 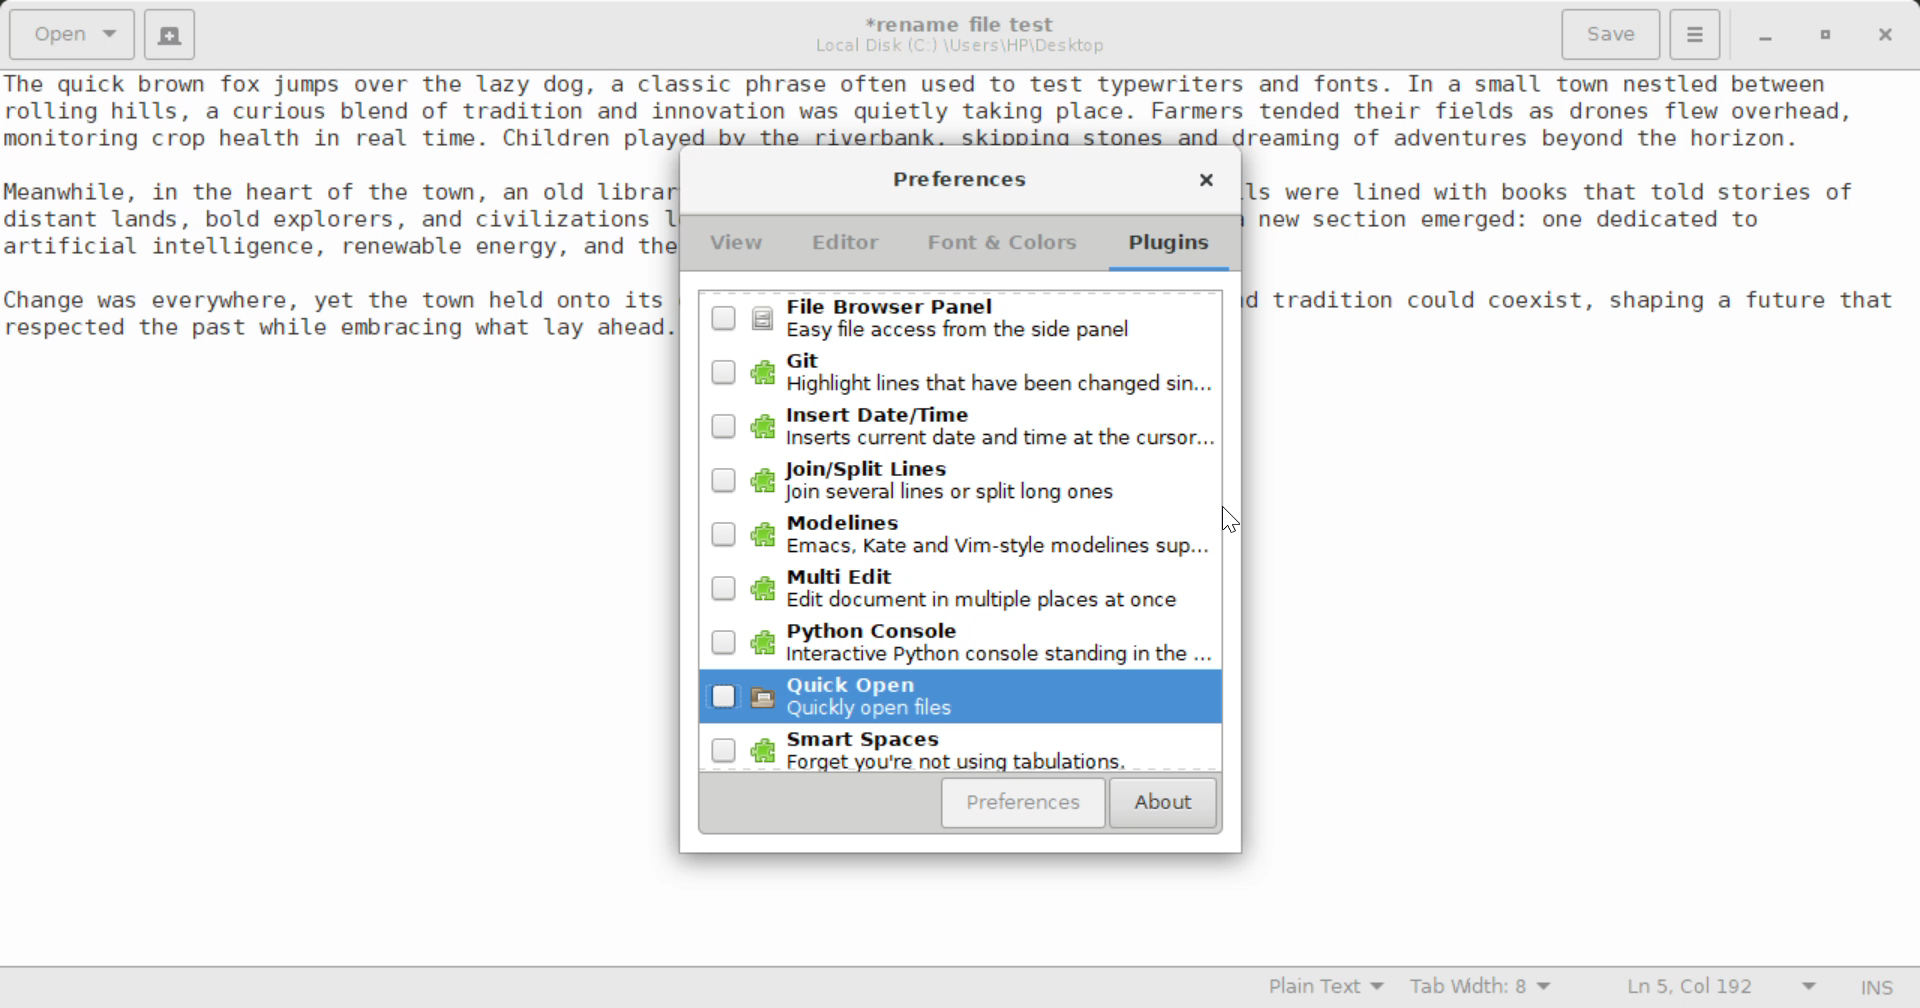 What do you see at coordinates (965, 372) in the screenshot?
I see `Unselected Git Plugin` at bounding box center [965, 372].